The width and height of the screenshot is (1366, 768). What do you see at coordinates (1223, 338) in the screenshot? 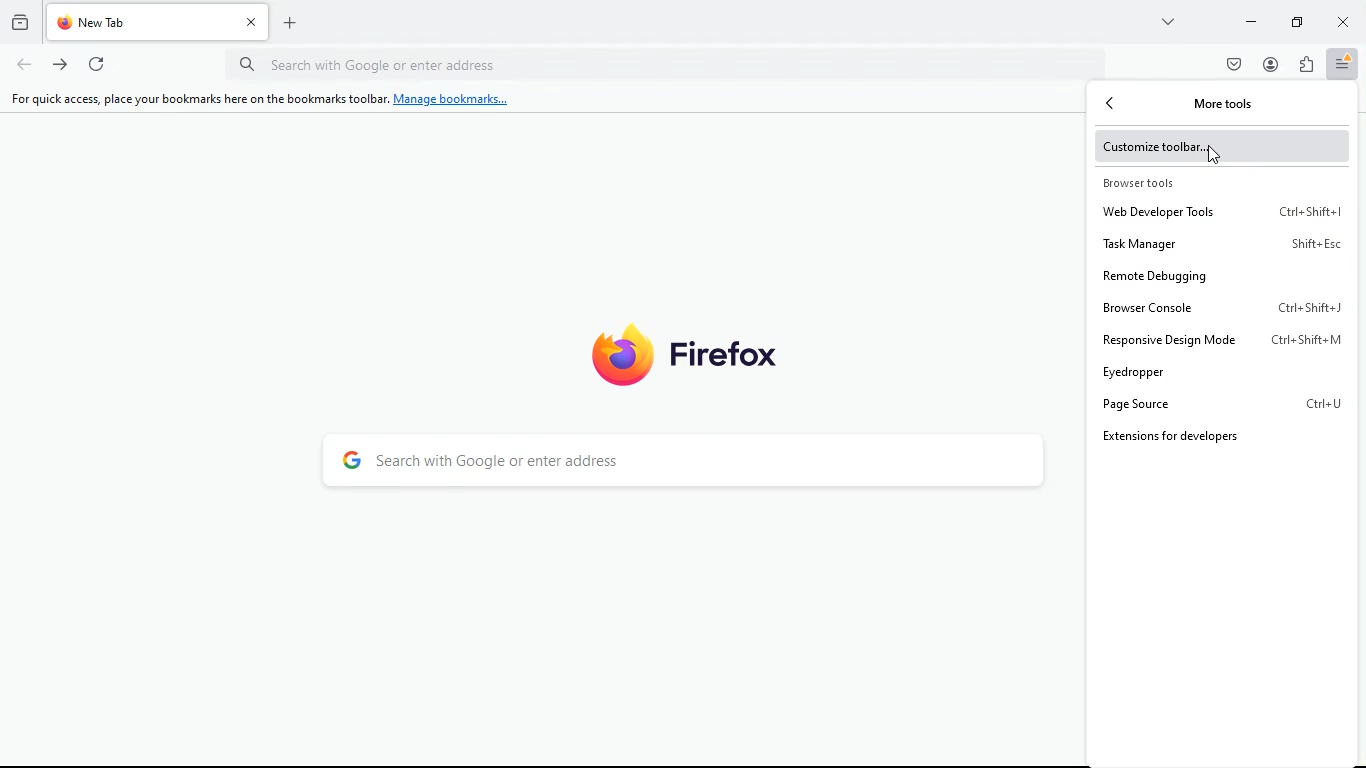
I see `responsive design` at bounding box center [1223, 338].